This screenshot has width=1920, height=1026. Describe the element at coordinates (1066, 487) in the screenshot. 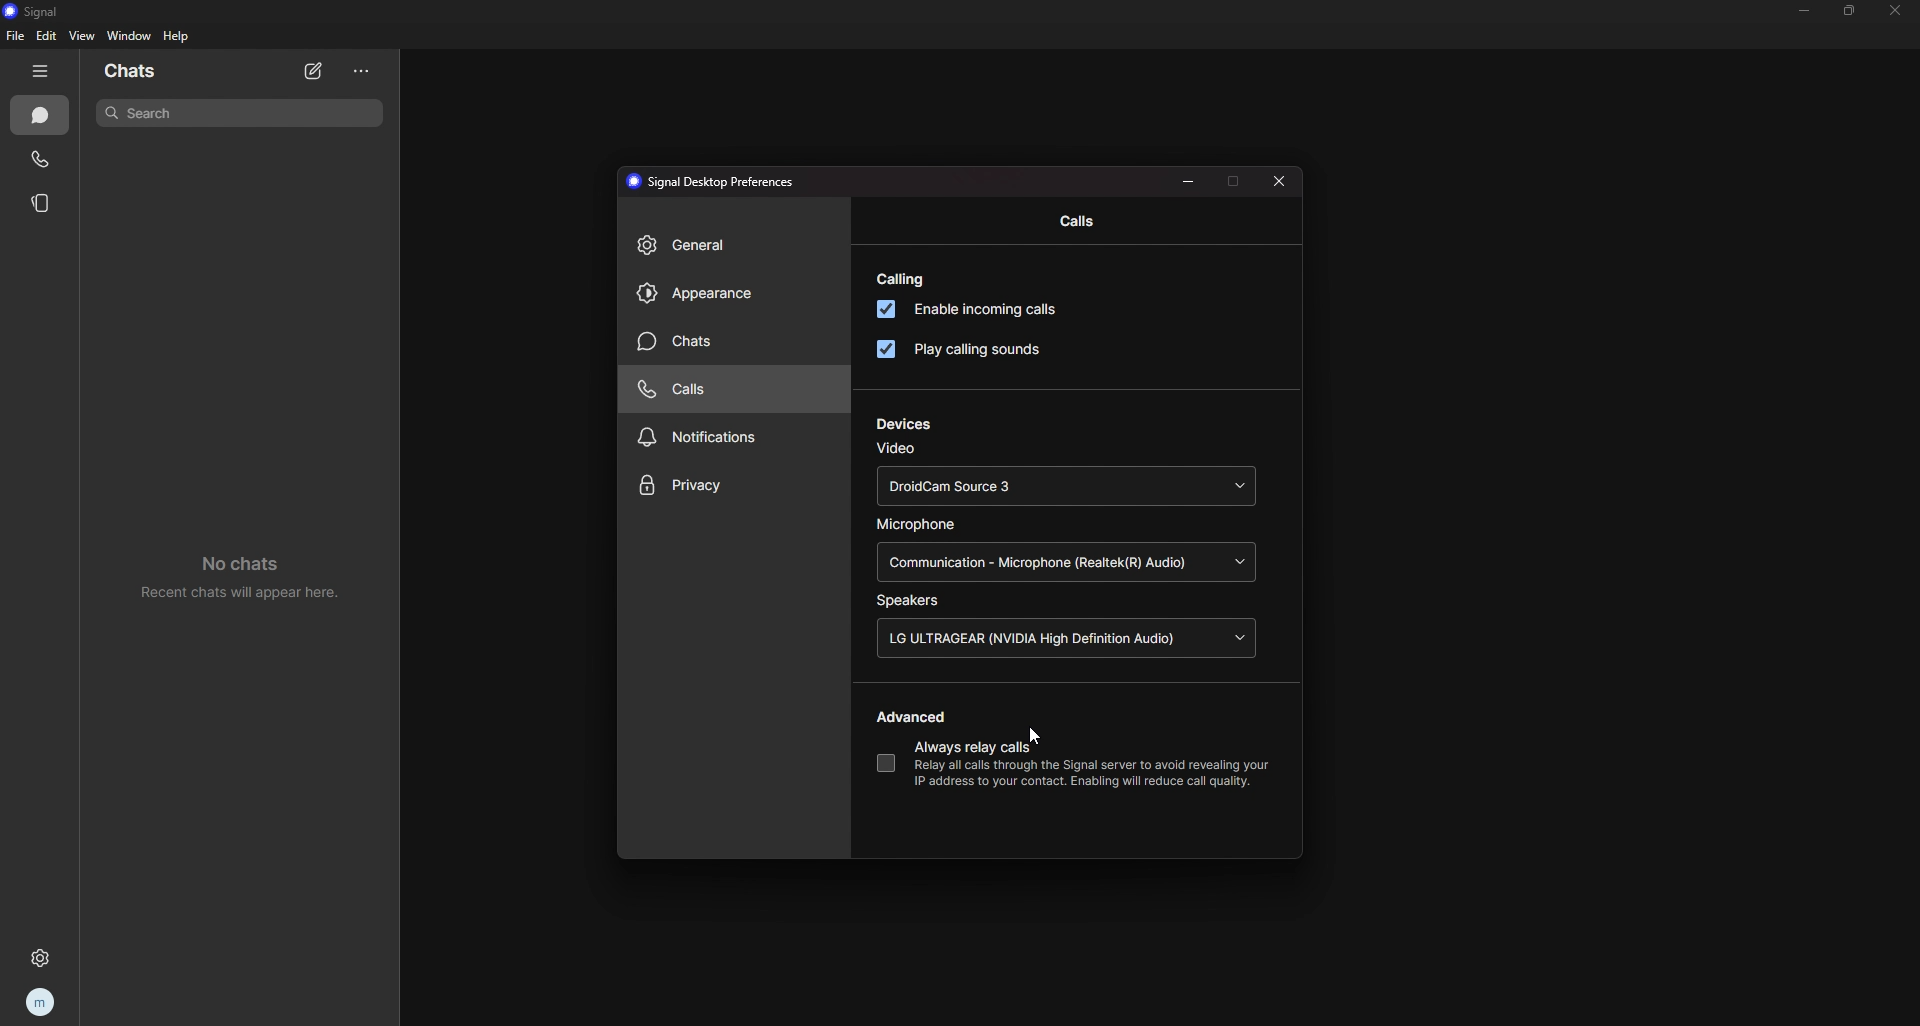

I see `DroidCam Source 3` at that location.